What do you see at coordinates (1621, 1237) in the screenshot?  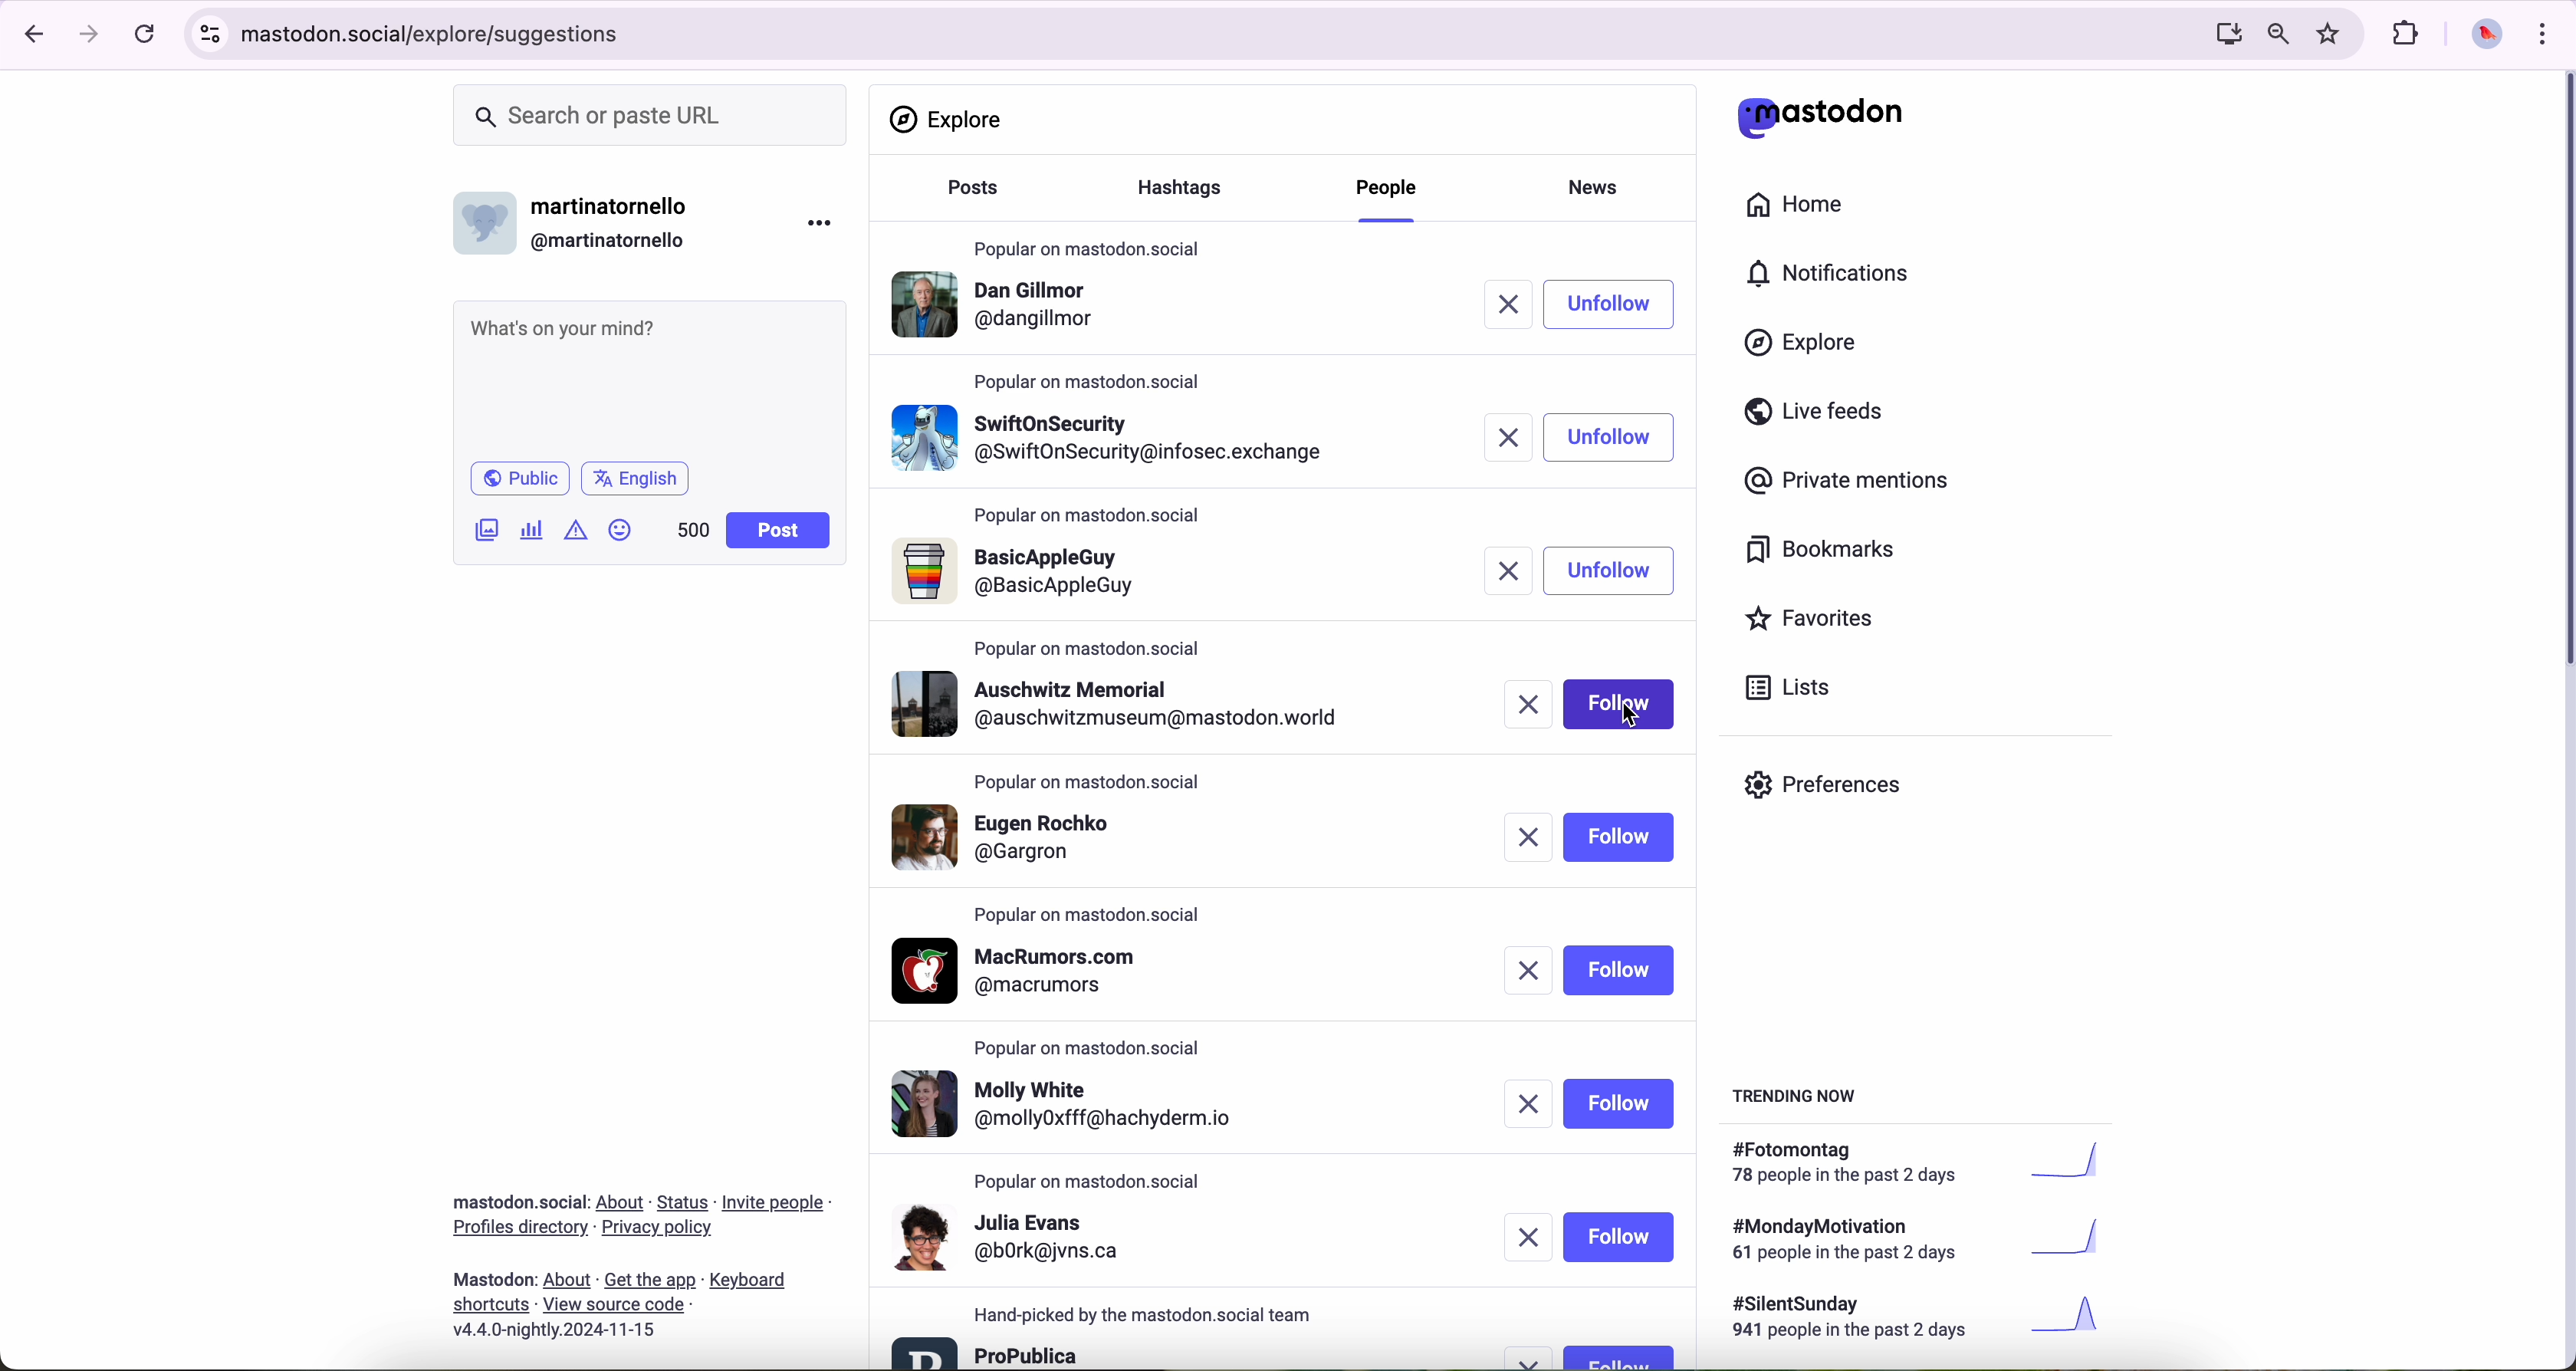 I see `follow button` at bounding box center [1621, 1237].